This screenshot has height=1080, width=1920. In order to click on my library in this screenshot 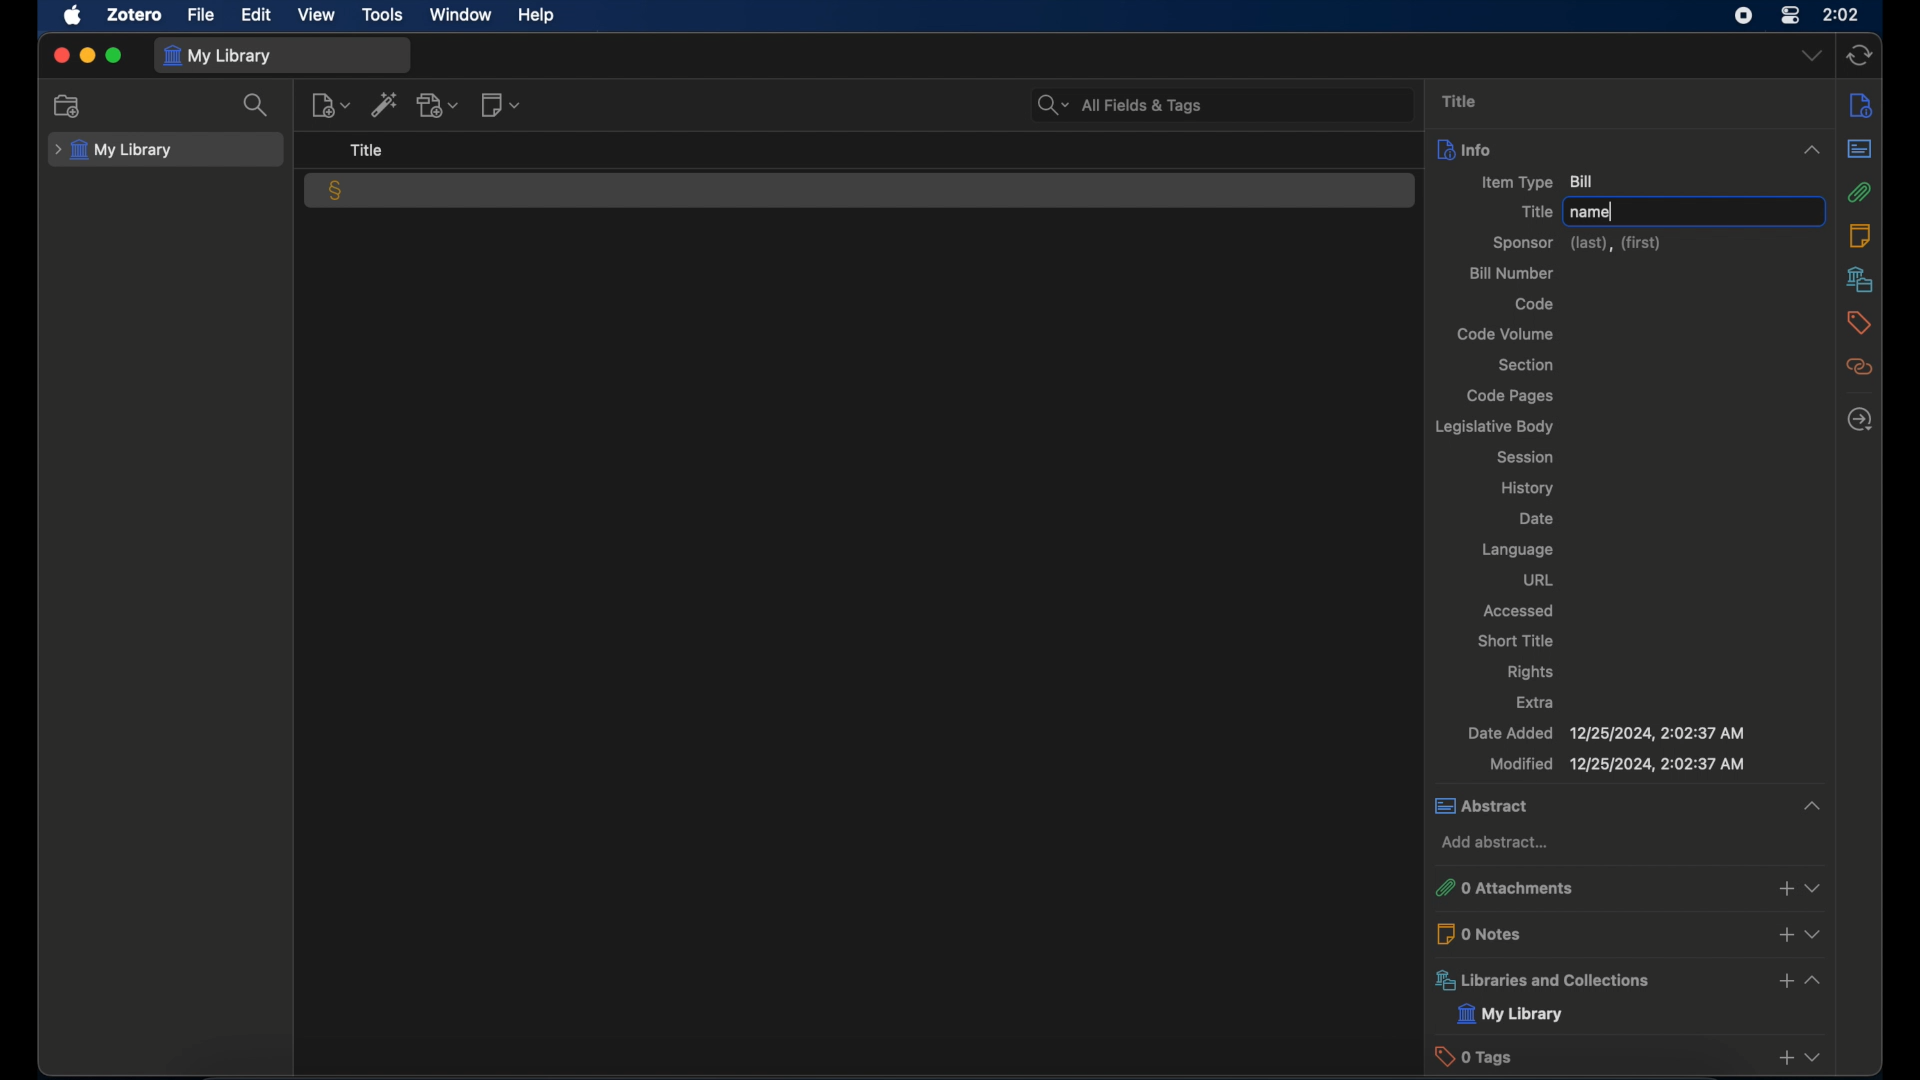, I will do `click(1511, 1015)`.